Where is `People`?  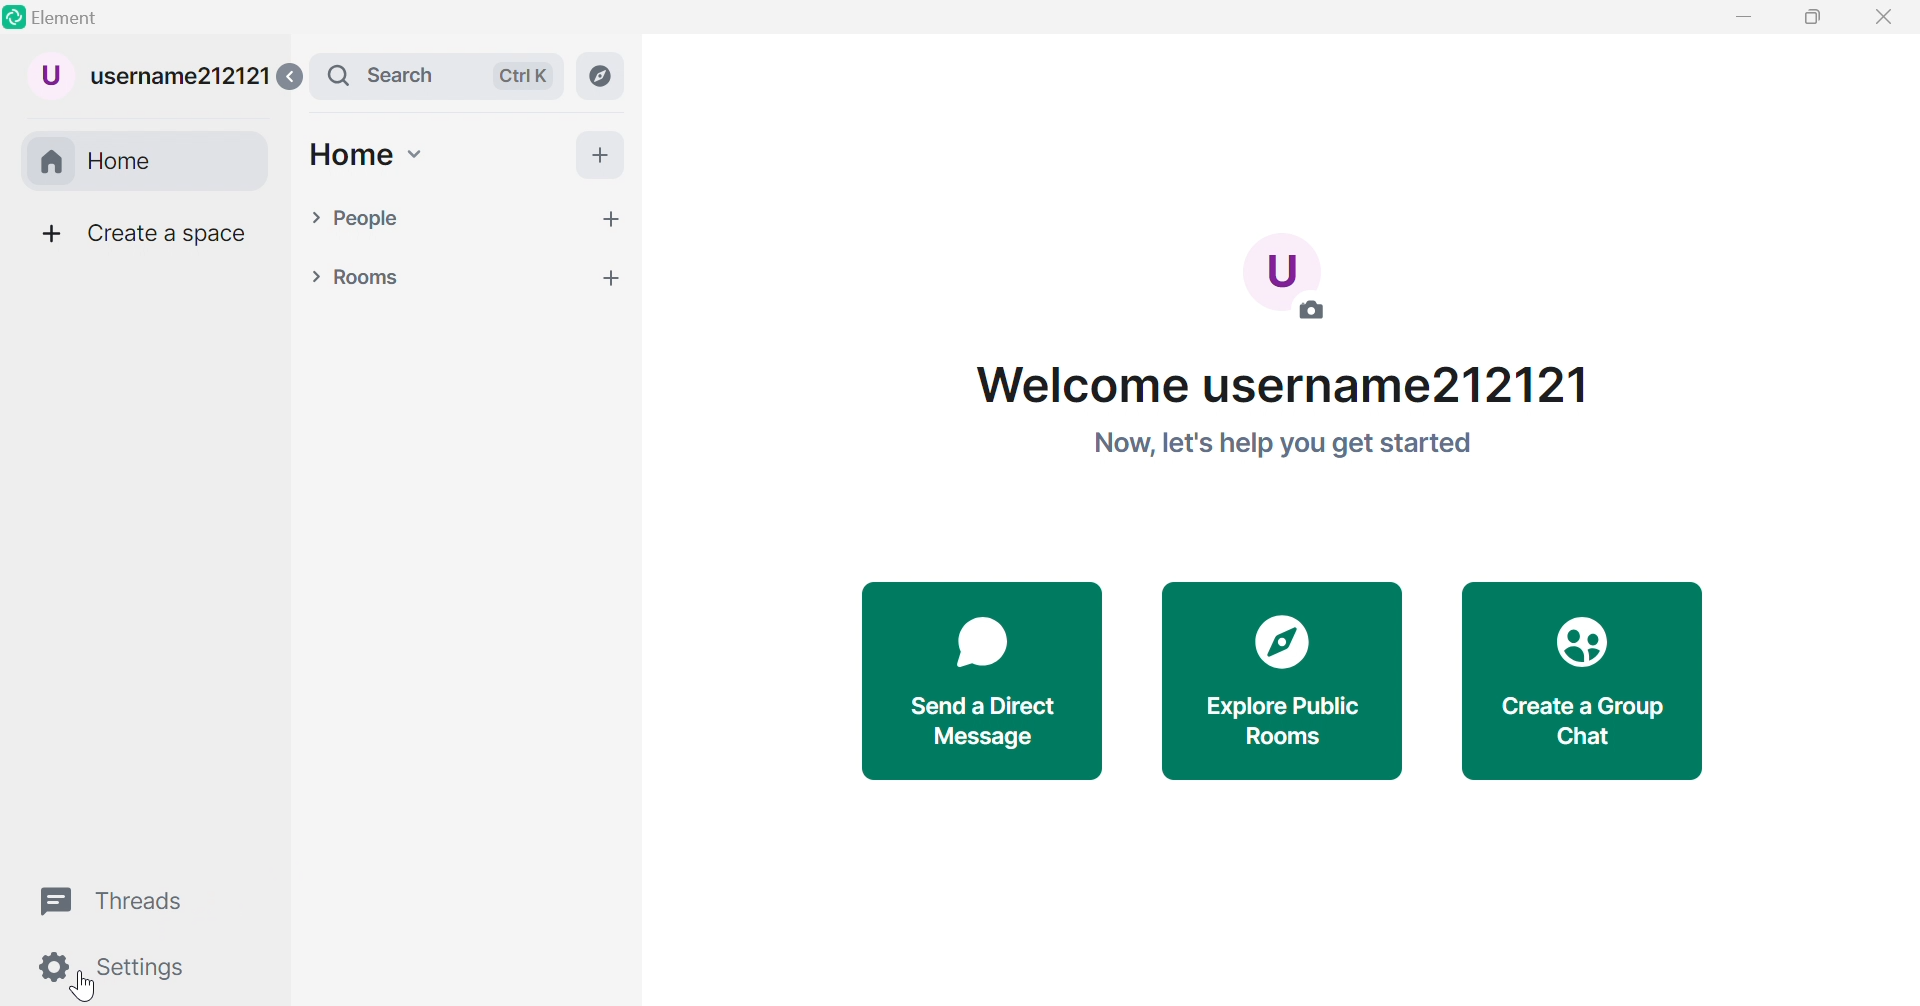
People is located at coordinates (356, 218).